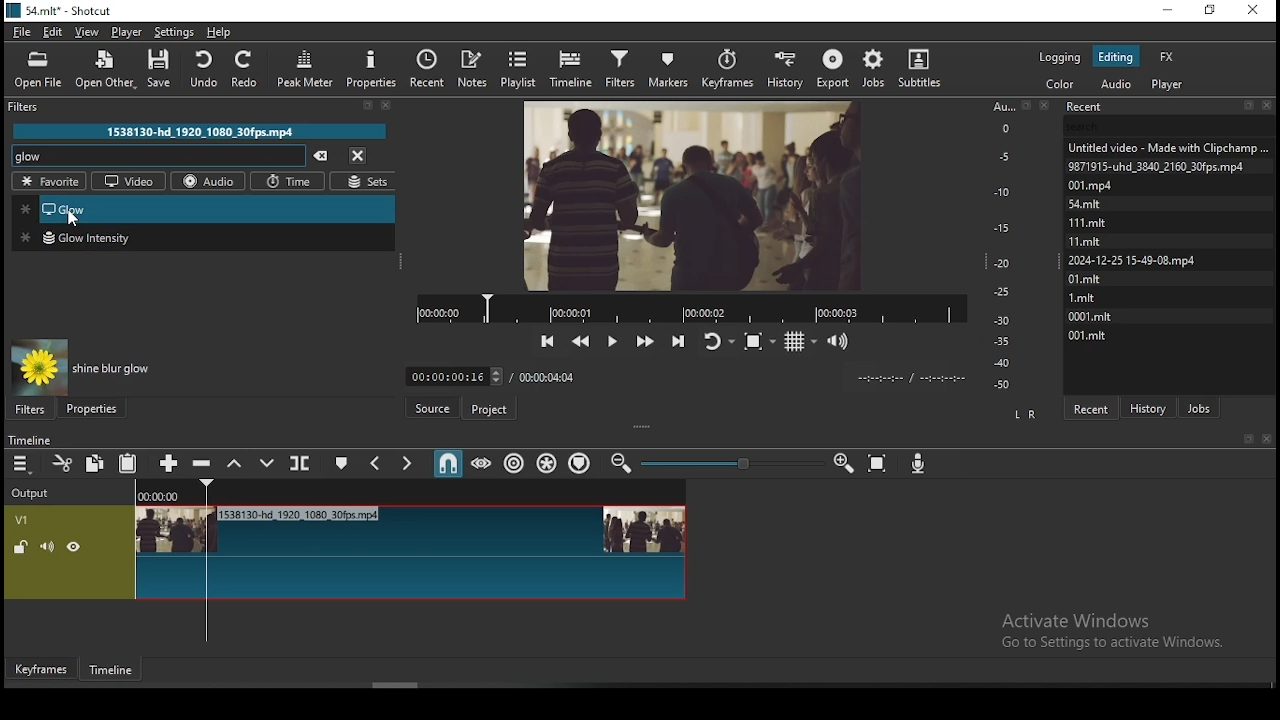 The width and height of the screenshot is (1280, 720). What do you see at coordinates (398, 685) in the screenshot?
I see `scroll bar` at bounding box center [398, 685].